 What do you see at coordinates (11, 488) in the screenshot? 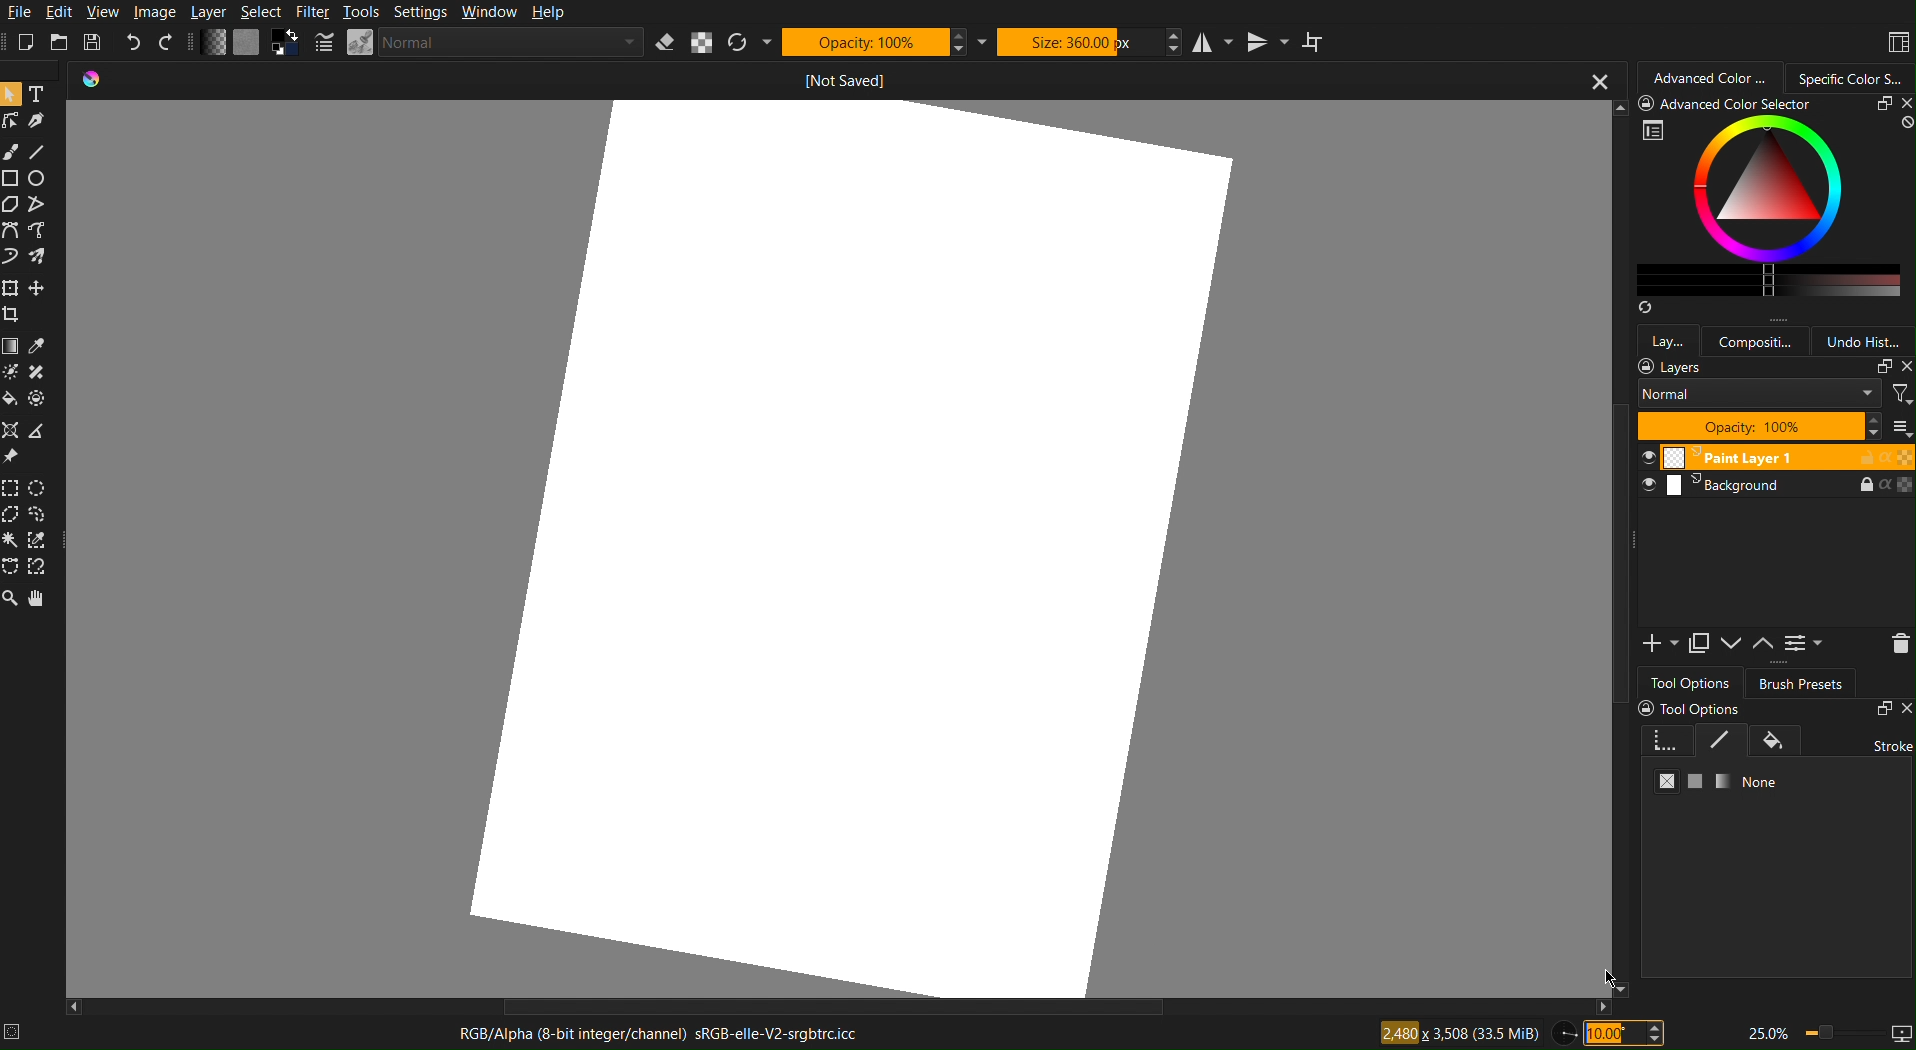
I see `Rectangular Selection Tool` at bounding box center [11, 488].